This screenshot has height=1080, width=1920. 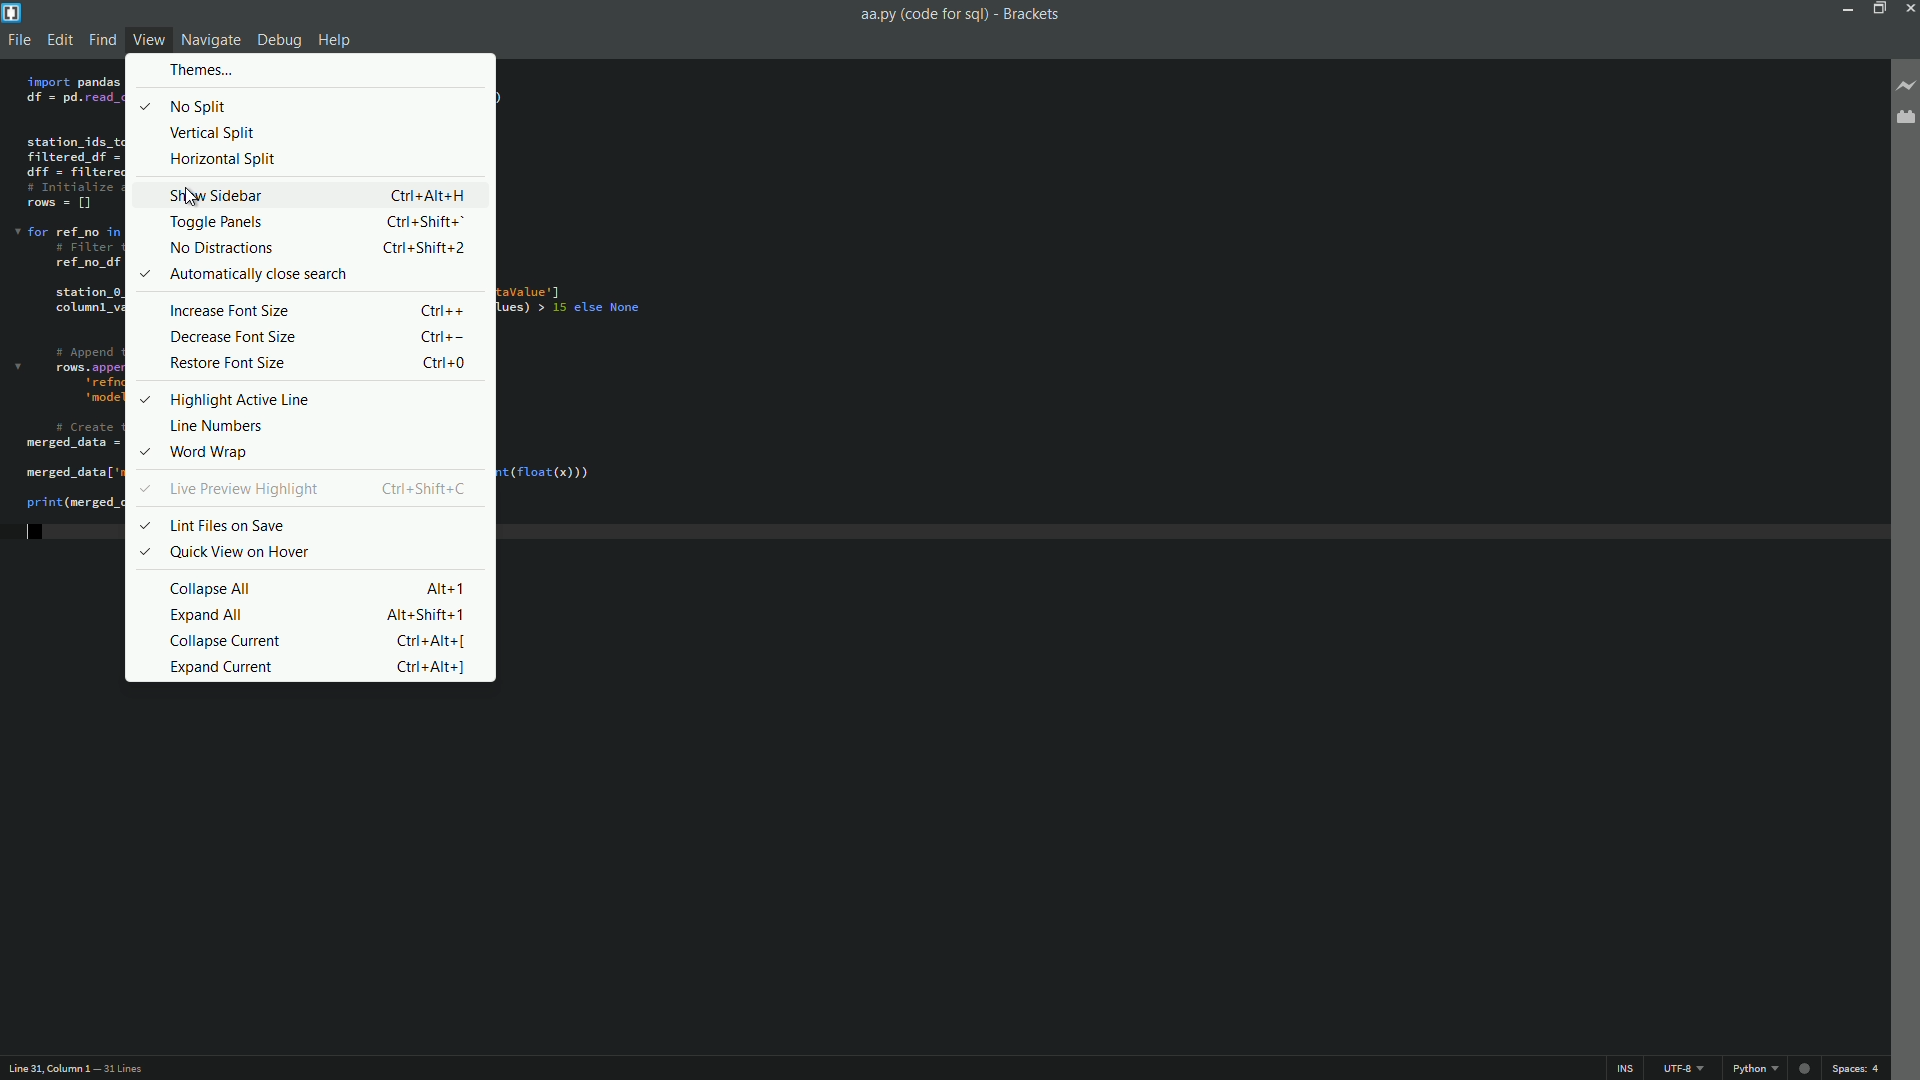 What do you see at coordinates (322, 588) in the screenshot?
I see `collapse all` at bounding box center [322, 588].